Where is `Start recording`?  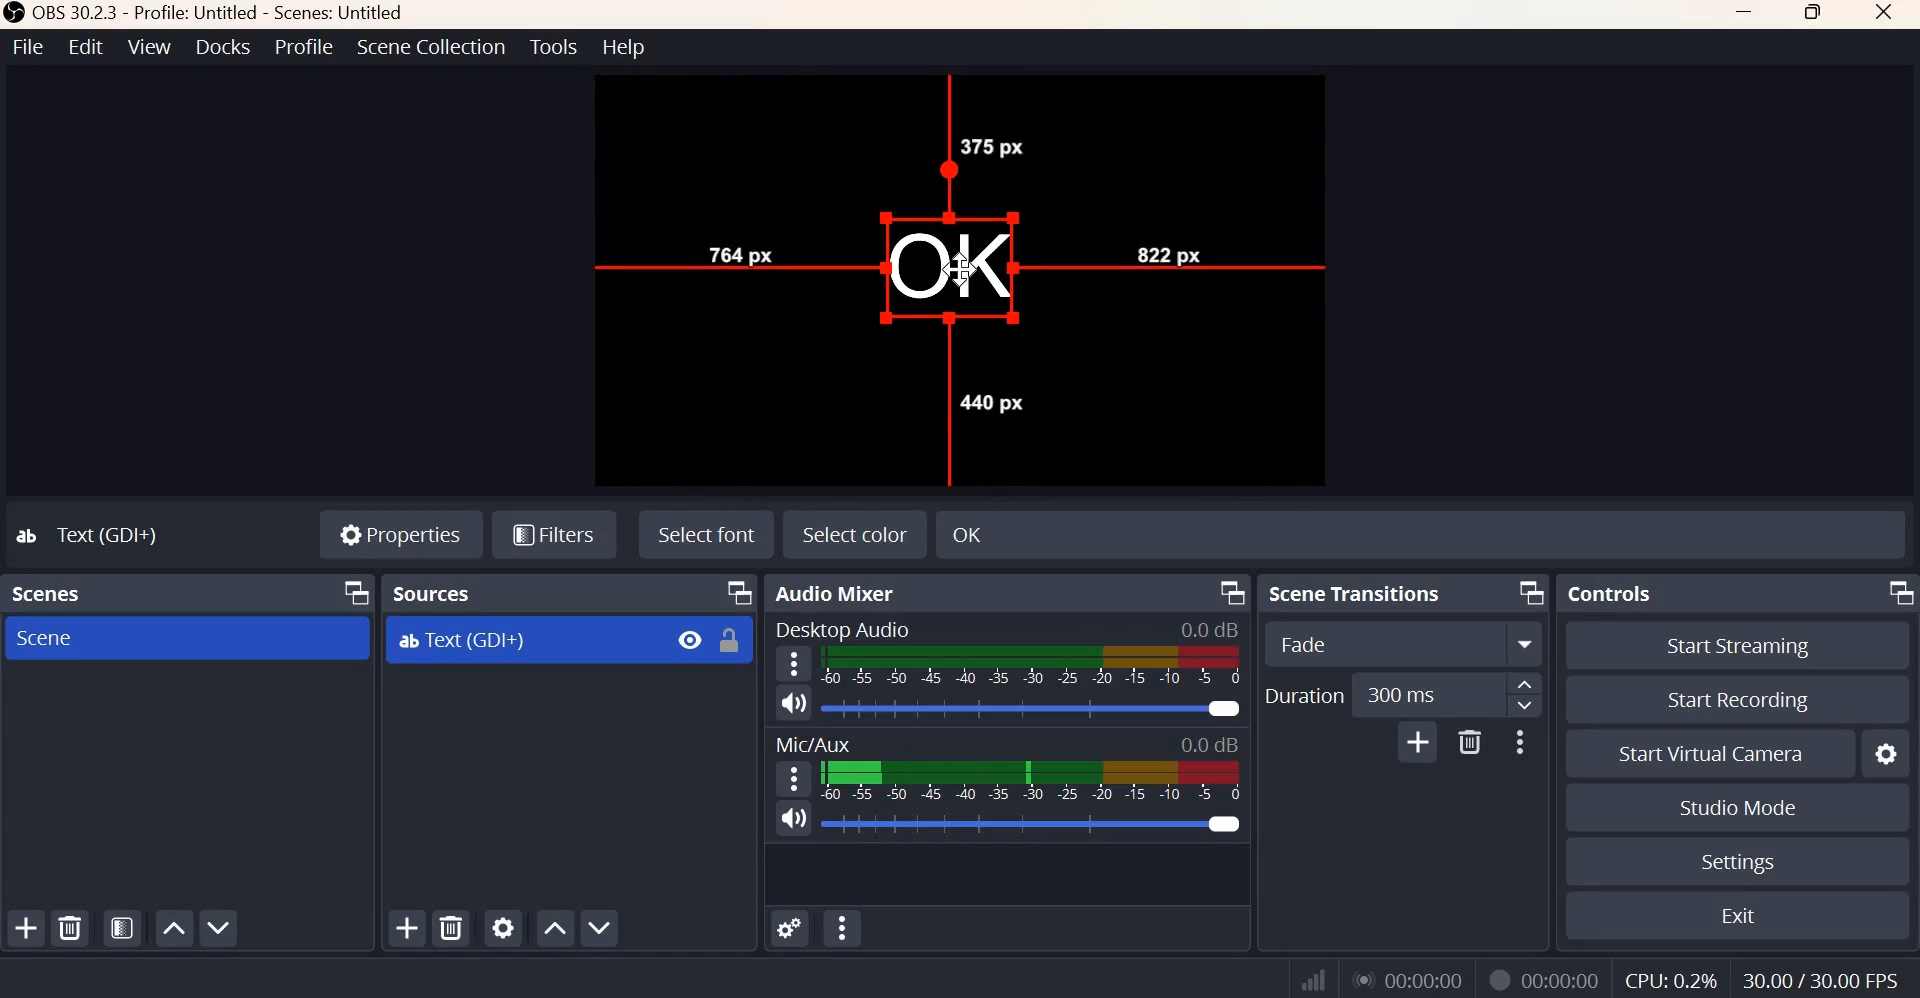 Start recording is located at coordinates (1739, 700).